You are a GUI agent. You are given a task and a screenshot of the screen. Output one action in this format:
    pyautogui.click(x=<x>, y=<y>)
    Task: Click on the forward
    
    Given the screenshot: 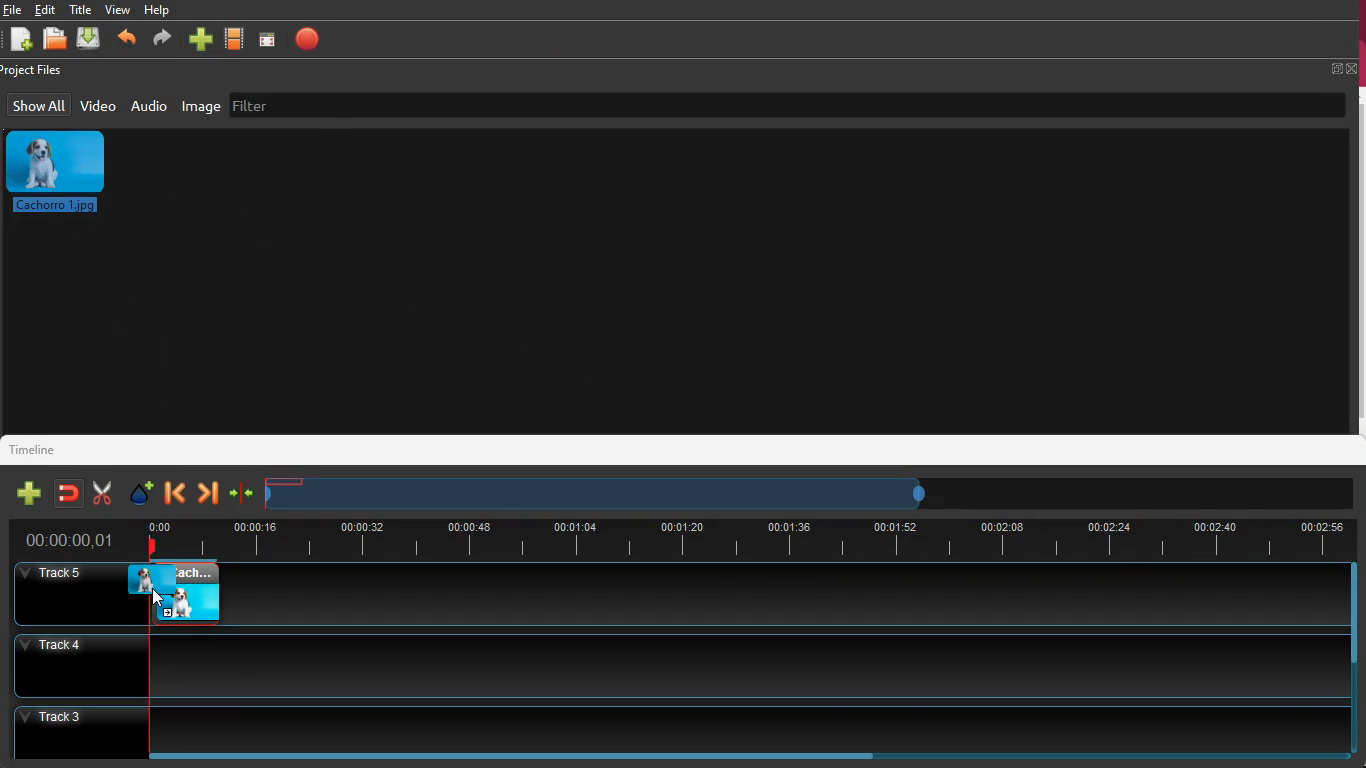 What is the action you would take?
    pyautogui.click(x=163, y=40)
    